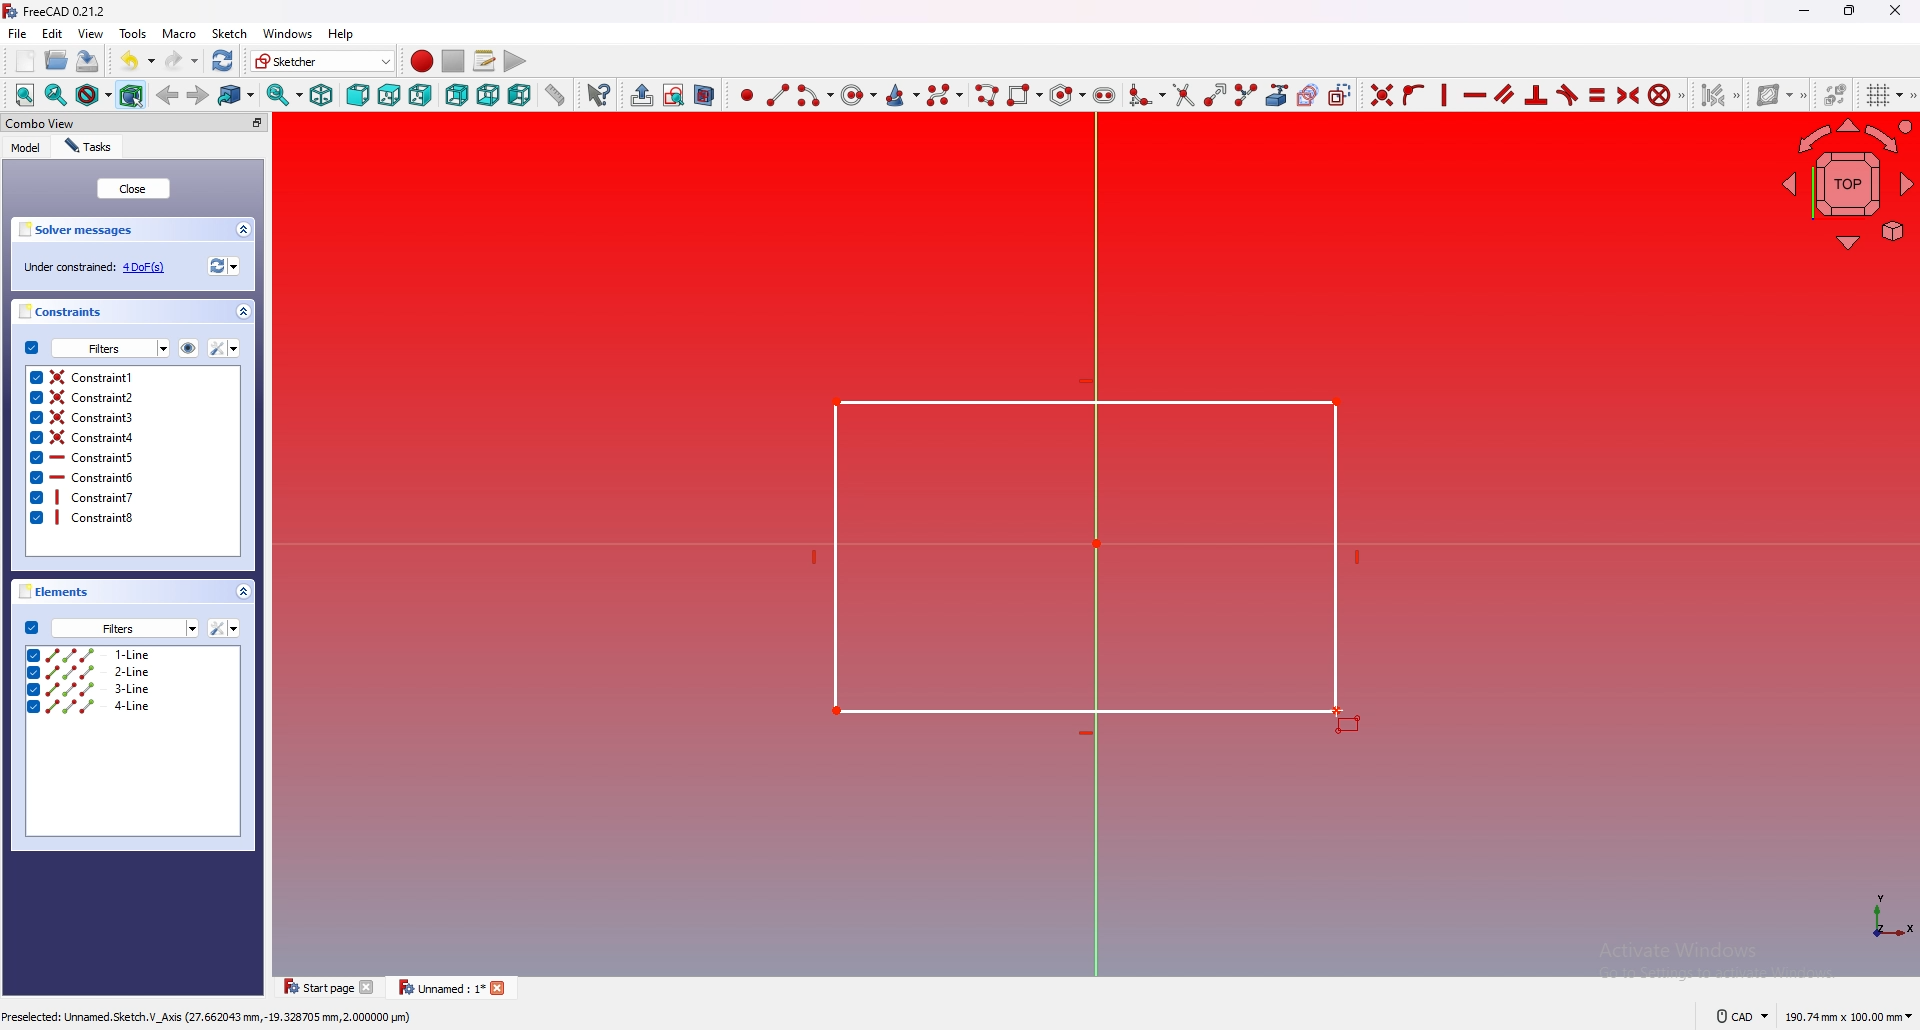  Describe the element at coordinates (816, 95) in the screenshot. I see `create arc` at that location.